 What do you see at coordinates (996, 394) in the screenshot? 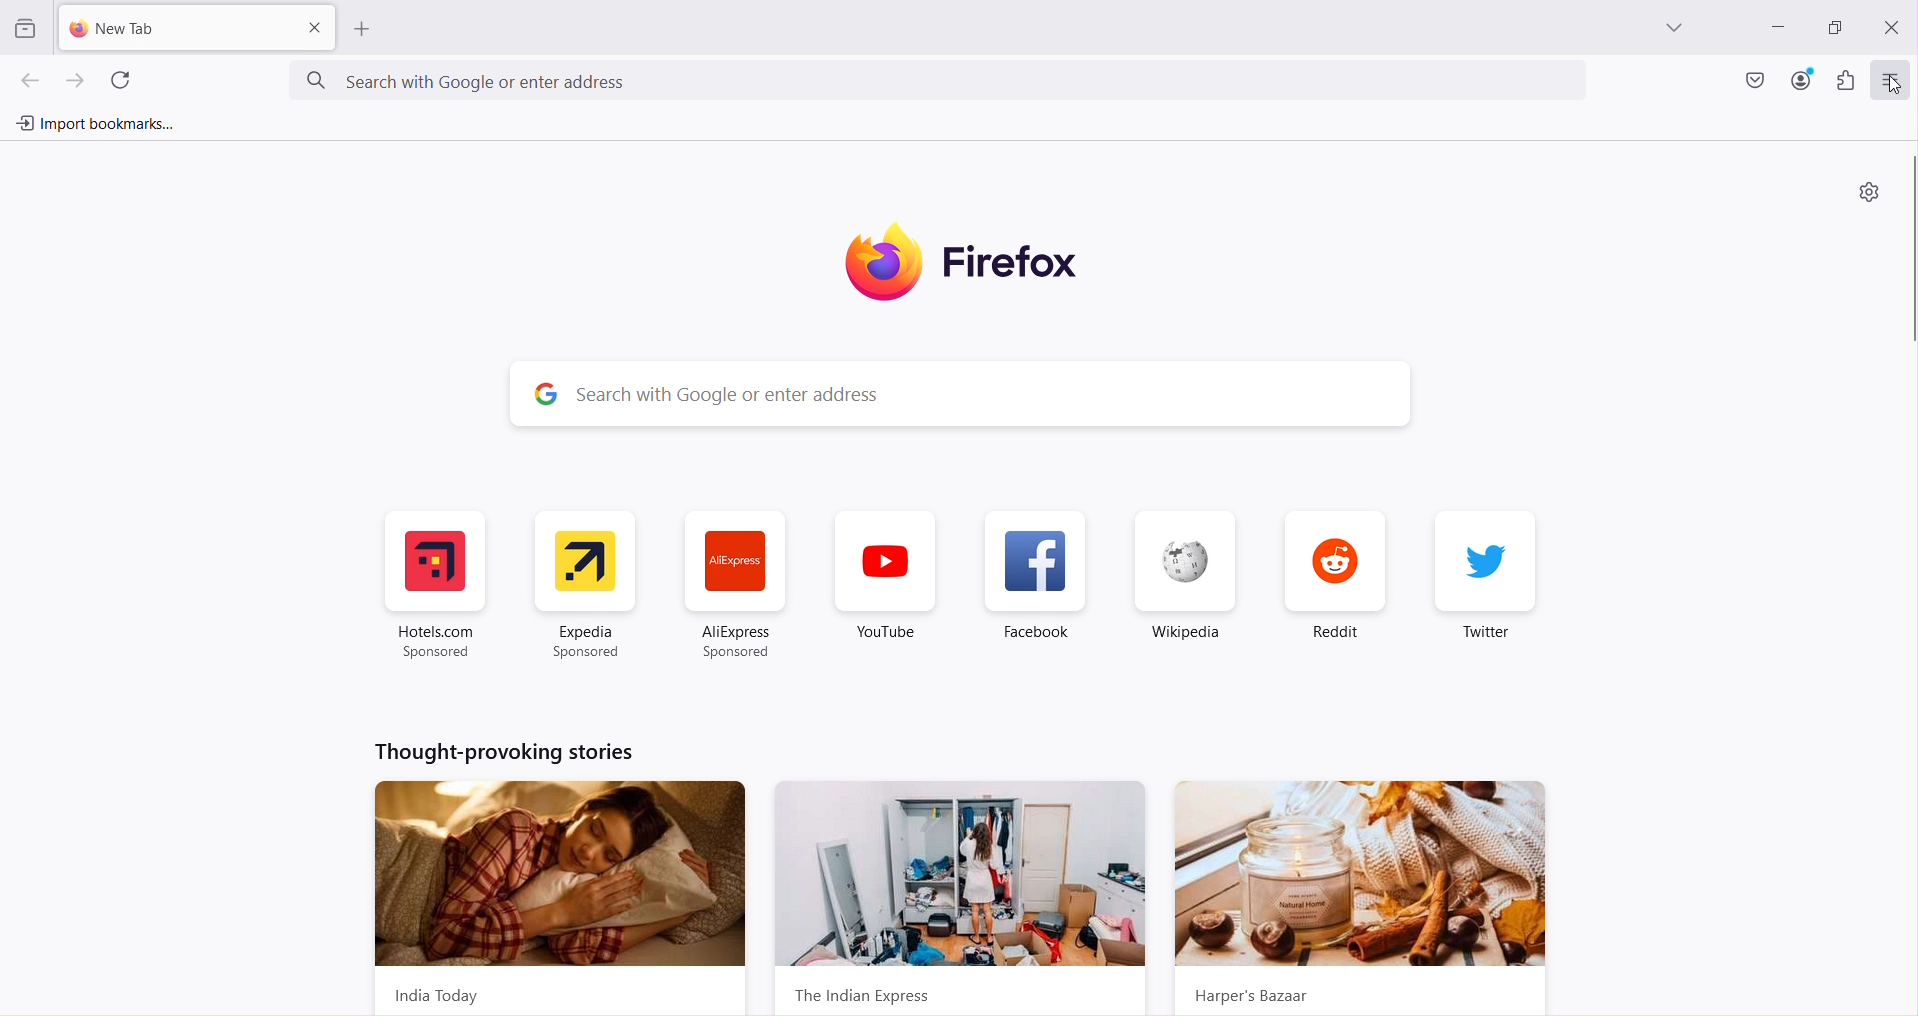
I see `Search with google or enter address` at bounding box center [996, 394].